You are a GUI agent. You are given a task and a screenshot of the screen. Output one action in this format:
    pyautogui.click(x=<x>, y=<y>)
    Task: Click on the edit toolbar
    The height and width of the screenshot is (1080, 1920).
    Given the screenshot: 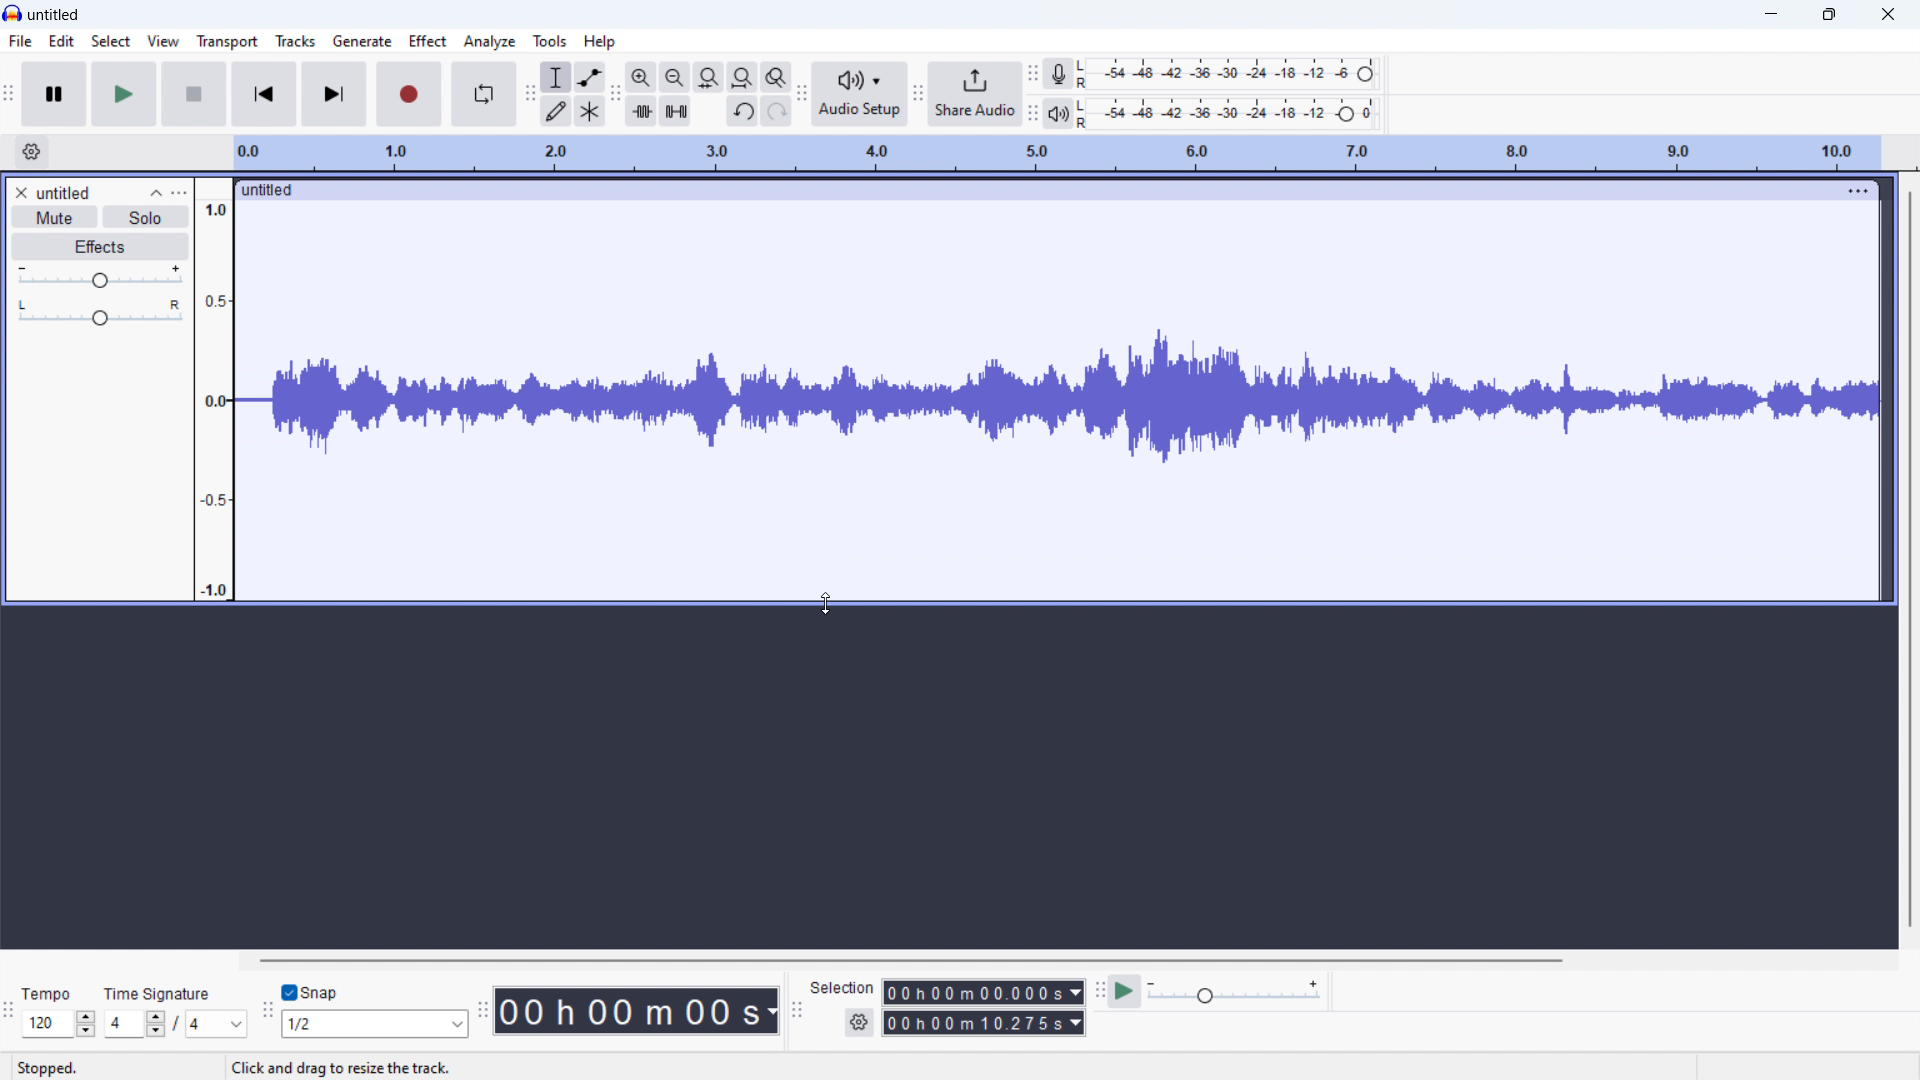 What is the action you would take?
    pyautogui.click(x=616, y=96)
    